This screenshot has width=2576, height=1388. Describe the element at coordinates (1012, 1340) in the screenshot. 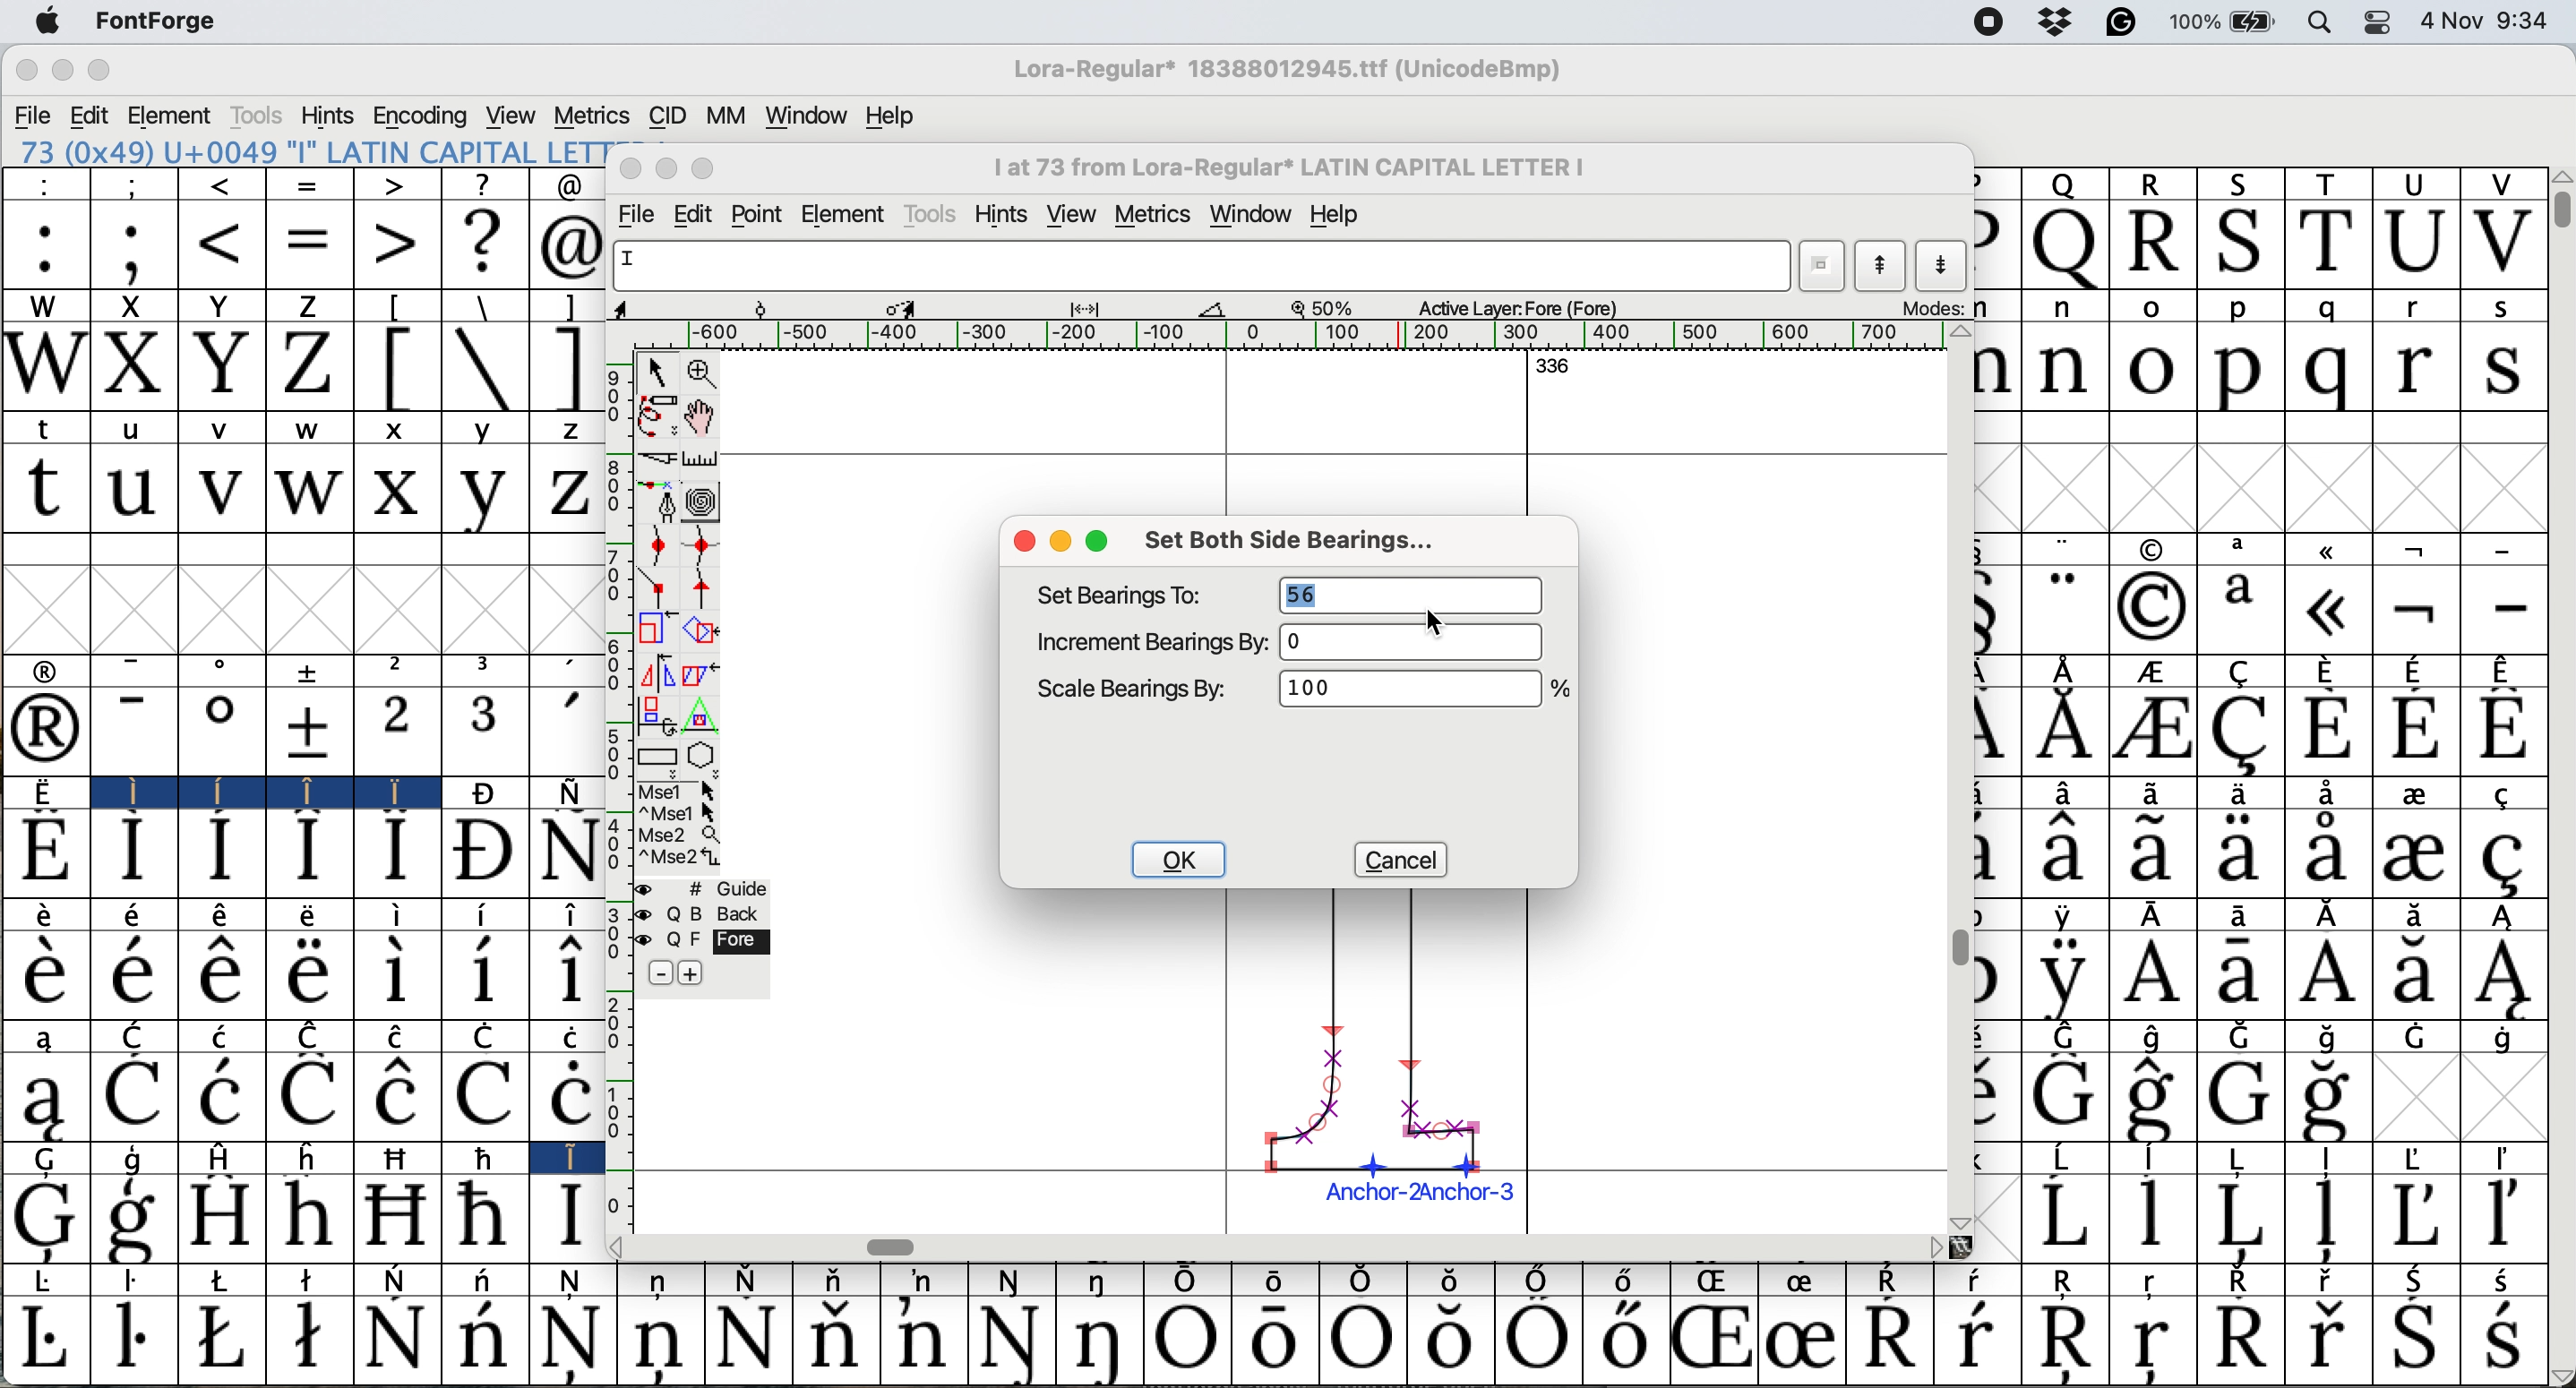

I see `Symbol` at that location.